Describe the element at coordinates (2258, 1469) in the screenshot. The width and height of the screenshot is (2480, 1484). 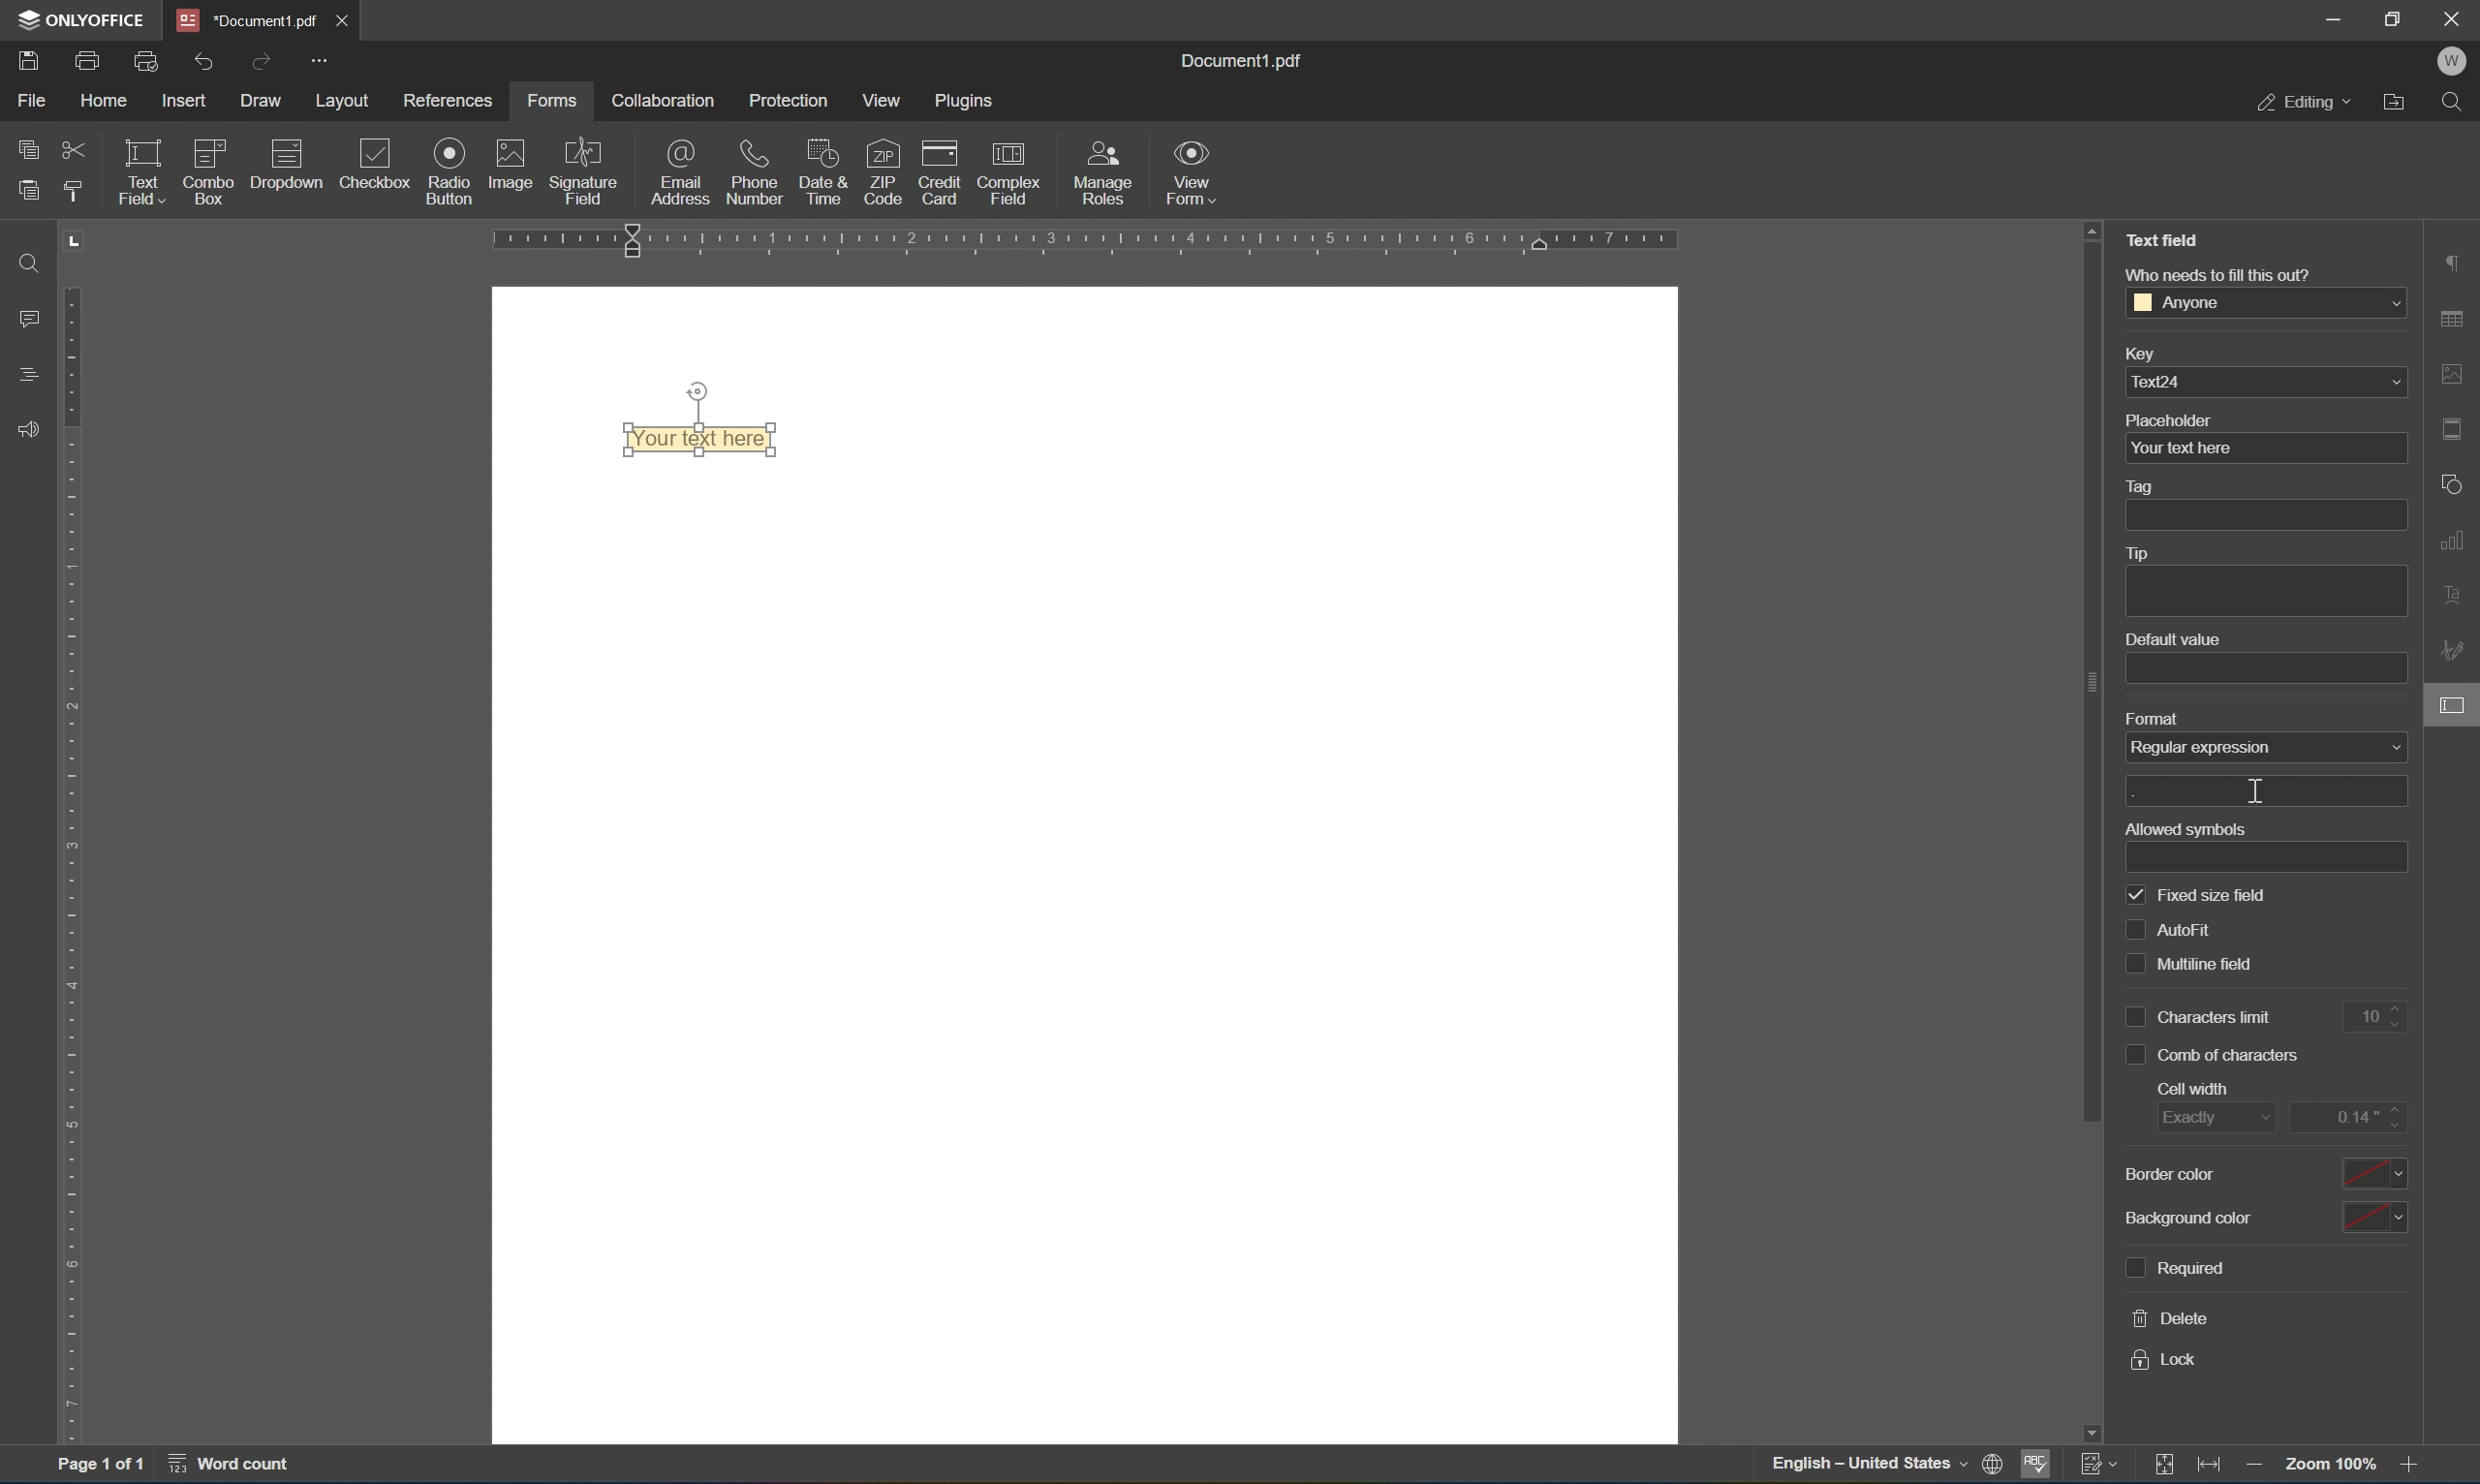
I see `zoom out` at that location.